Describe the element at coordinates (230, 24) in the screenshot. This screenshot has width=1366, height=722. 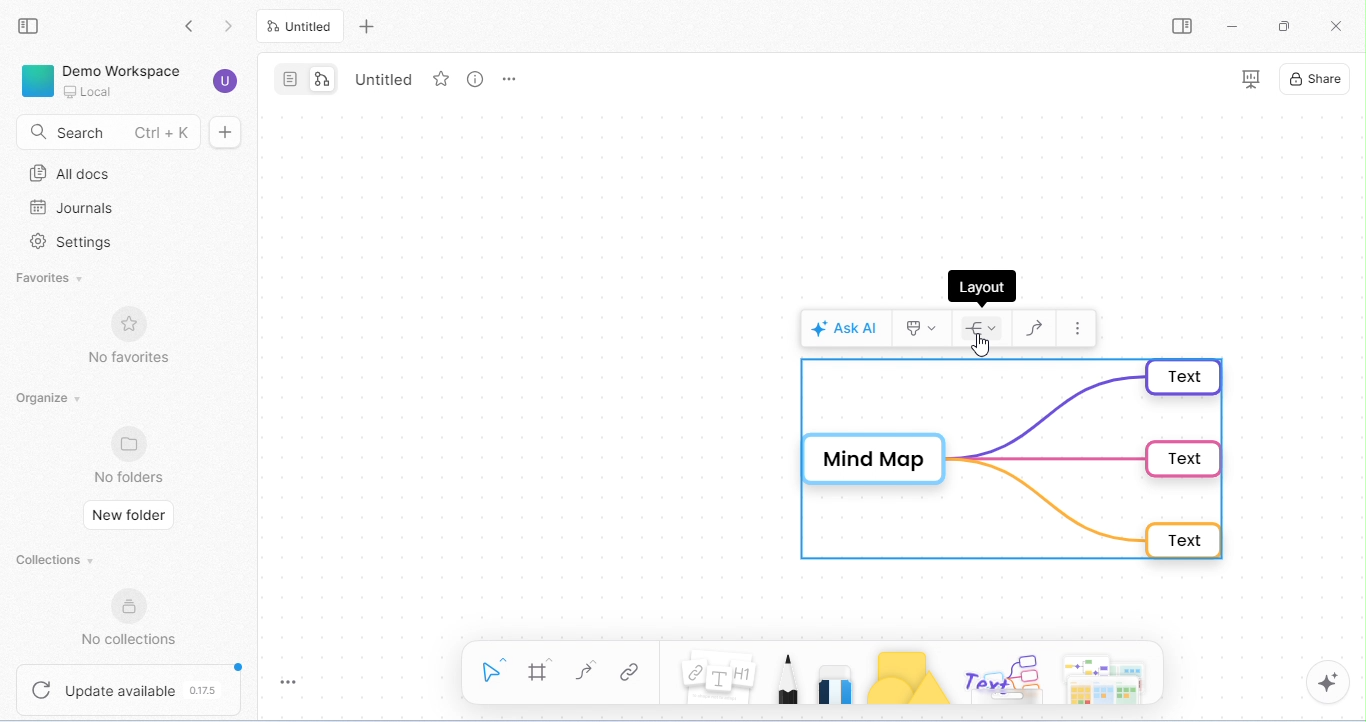
I see `go forward` at that location.